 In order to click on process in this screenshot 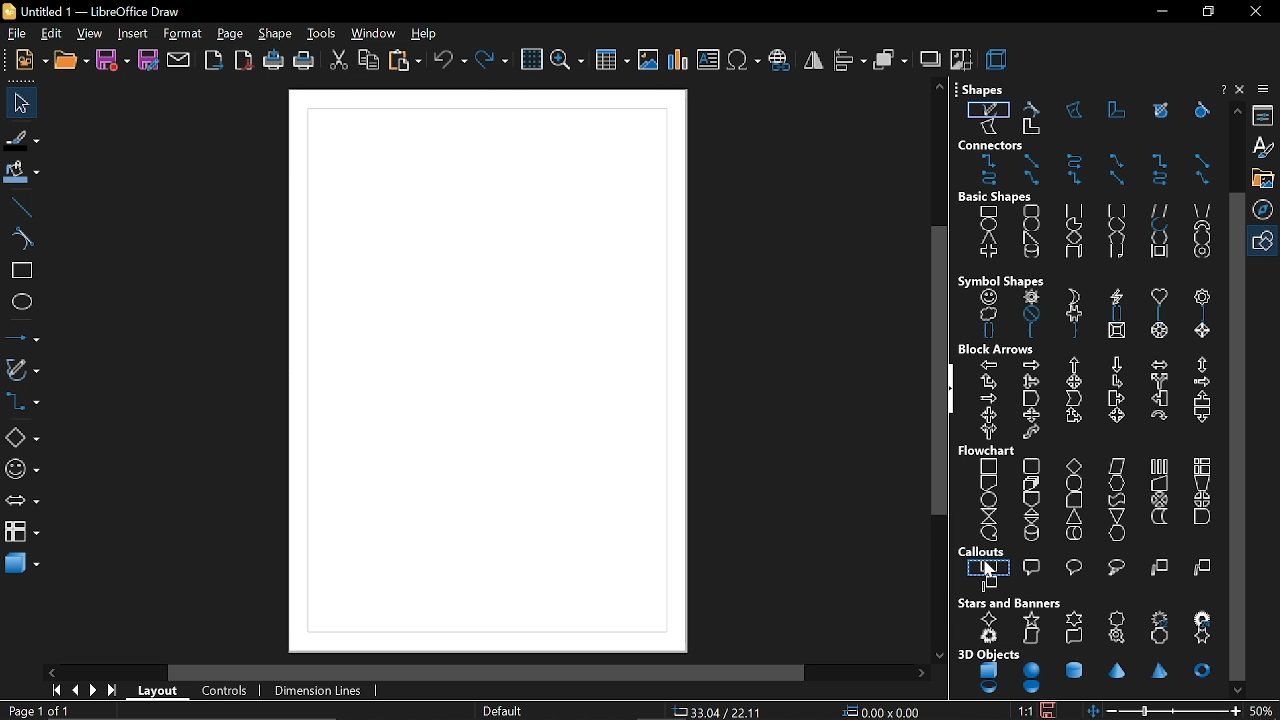, I will do `click(990, 465)`.